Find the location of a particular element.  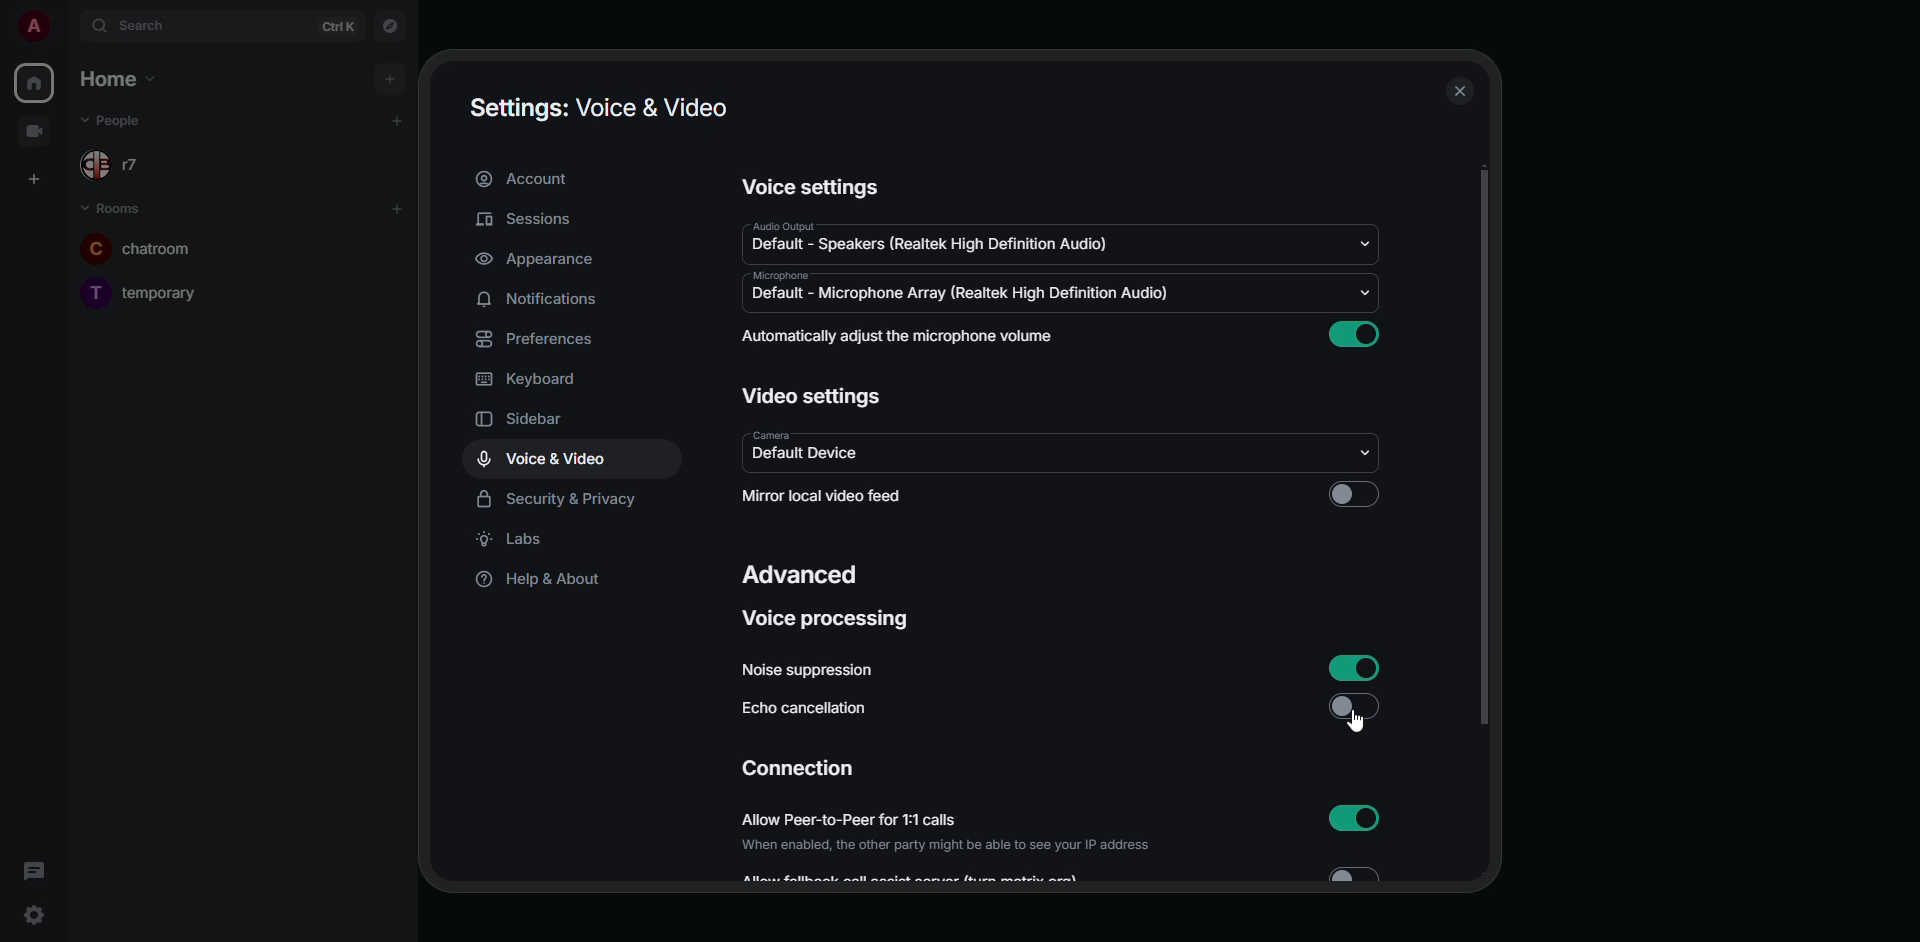

expand is located at coordinates (67, 25).